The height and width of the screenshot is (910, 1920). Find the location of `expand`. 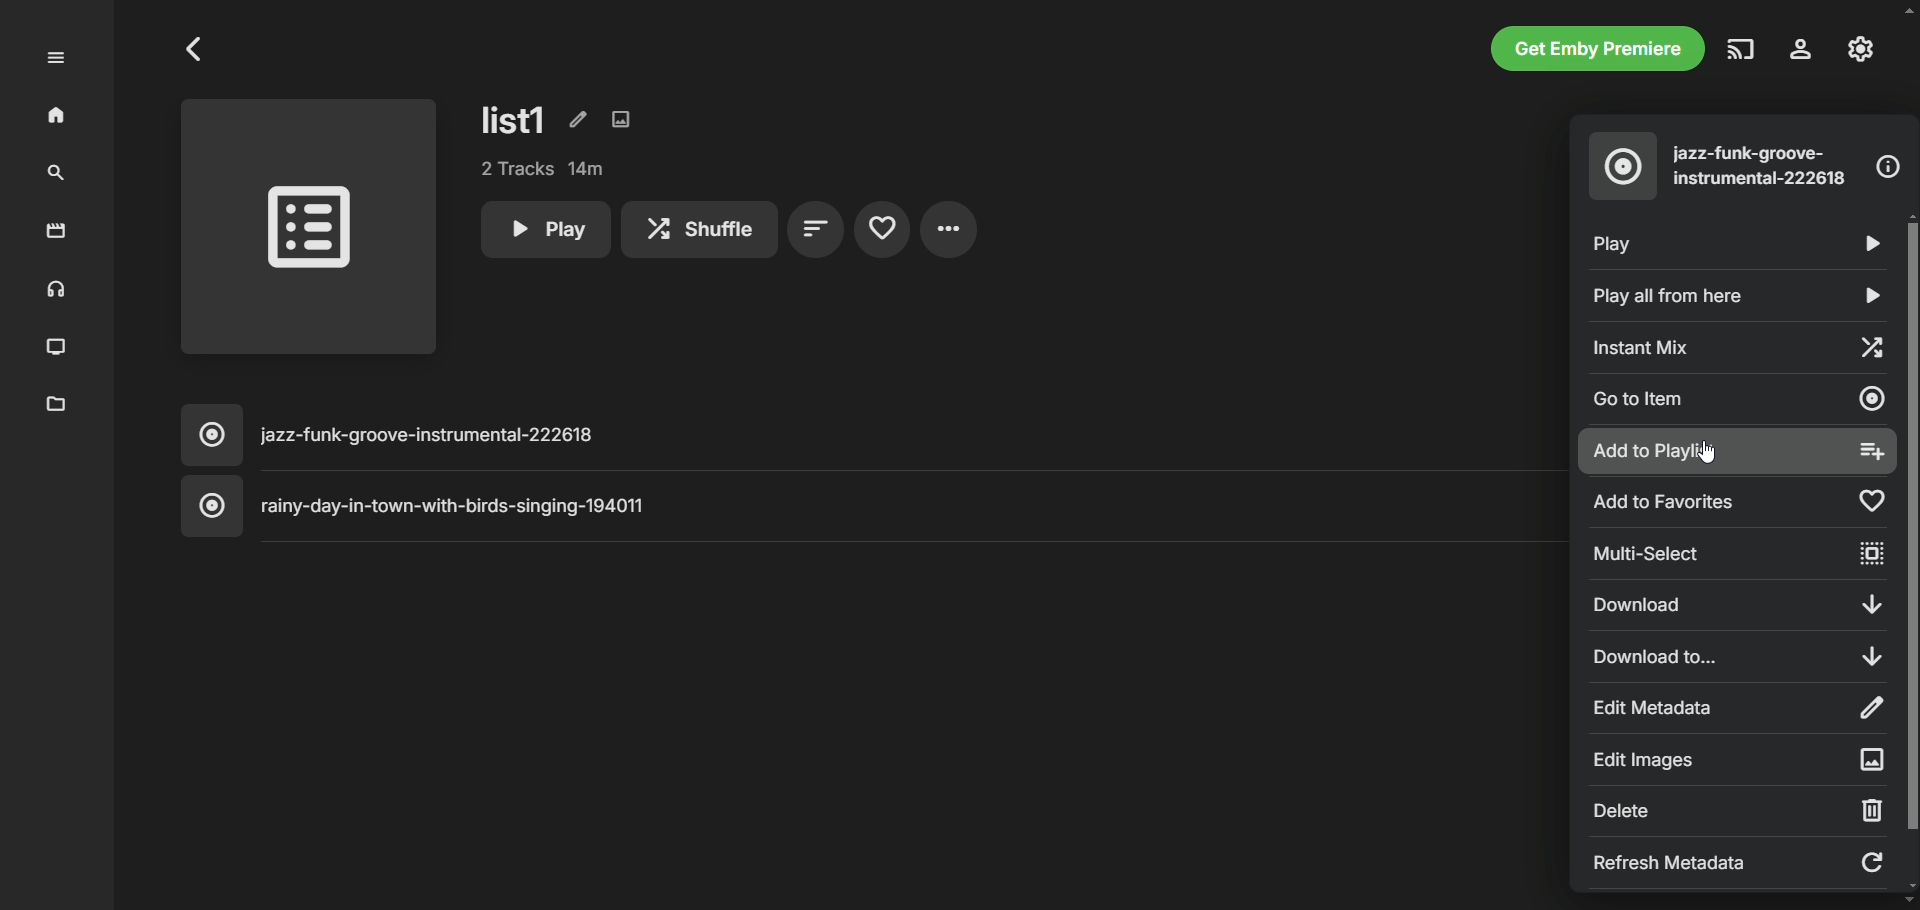

expand is located at coordinates (56, 58).